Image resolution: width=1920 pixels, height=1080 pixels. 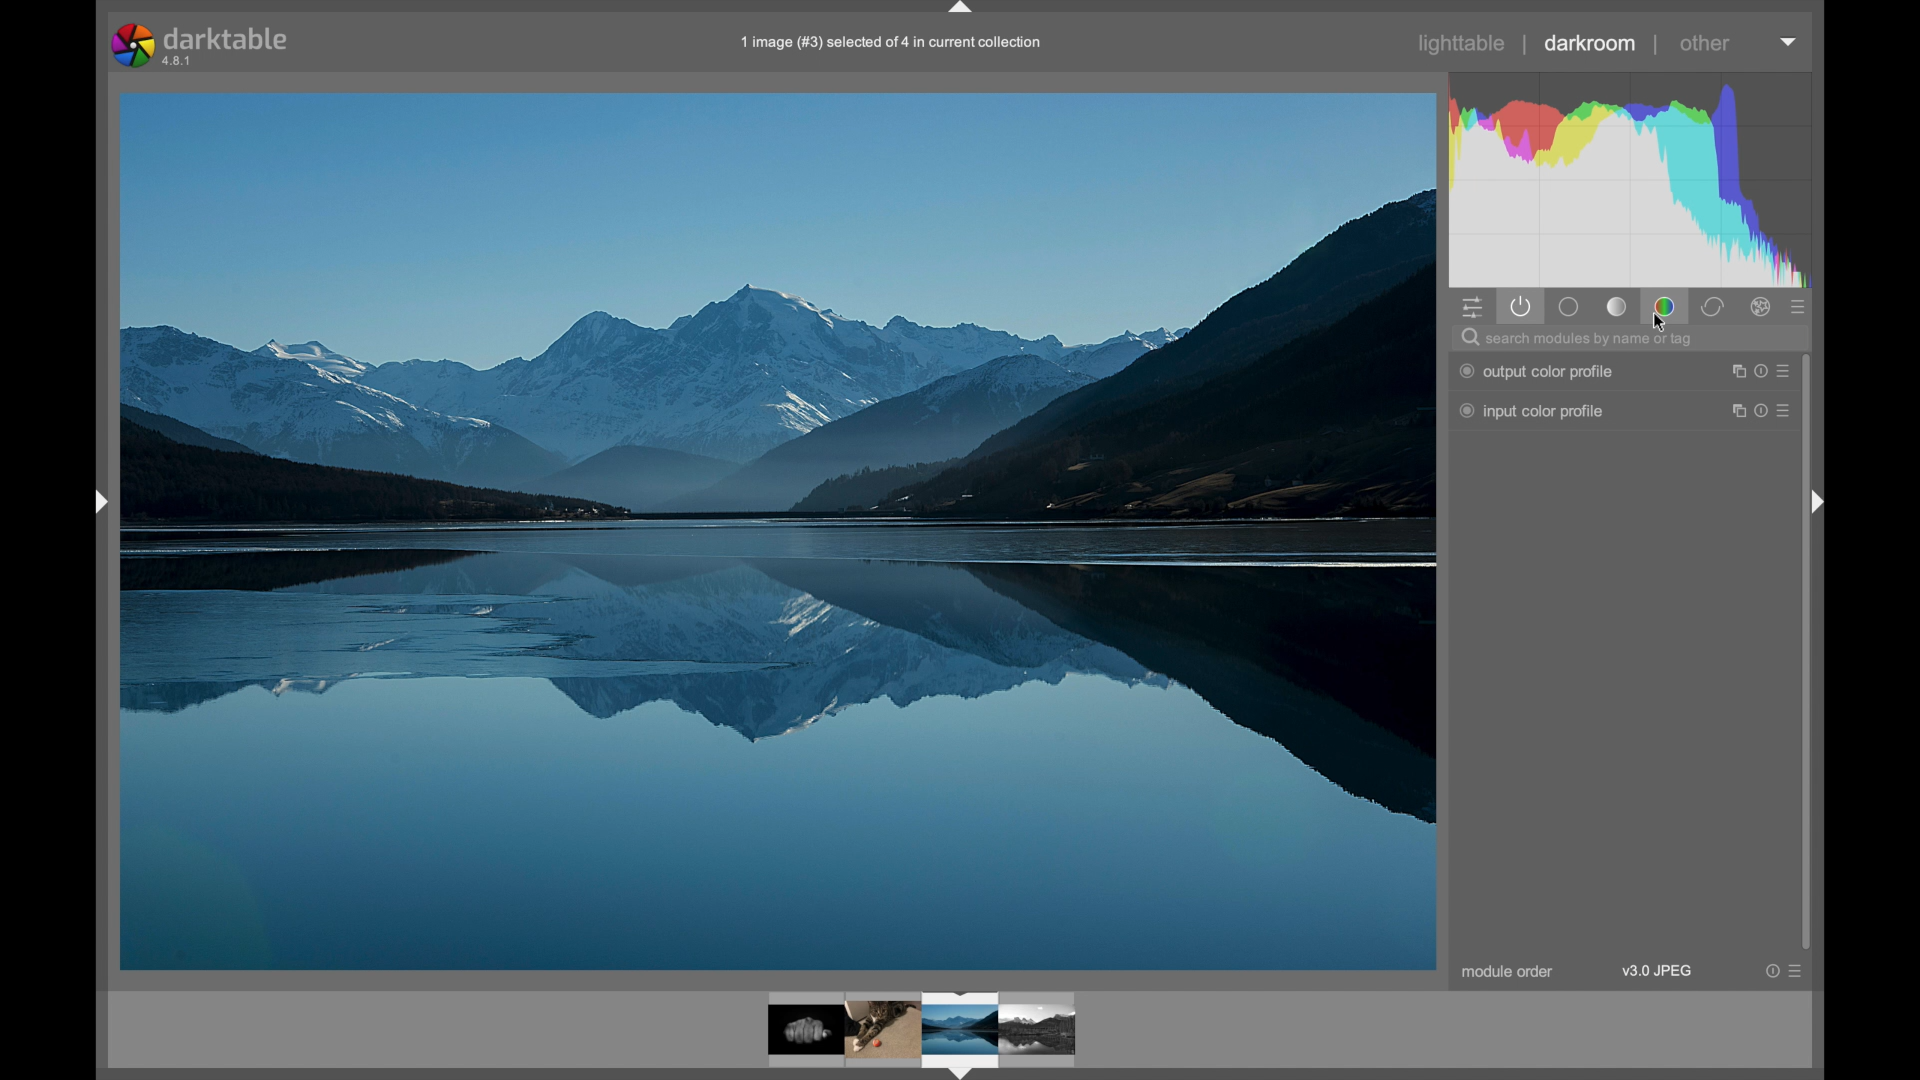 What do you see at coordinates (1591, 44) in the screenshot?
I see `darkroom` at bounding box center [1591, 44].